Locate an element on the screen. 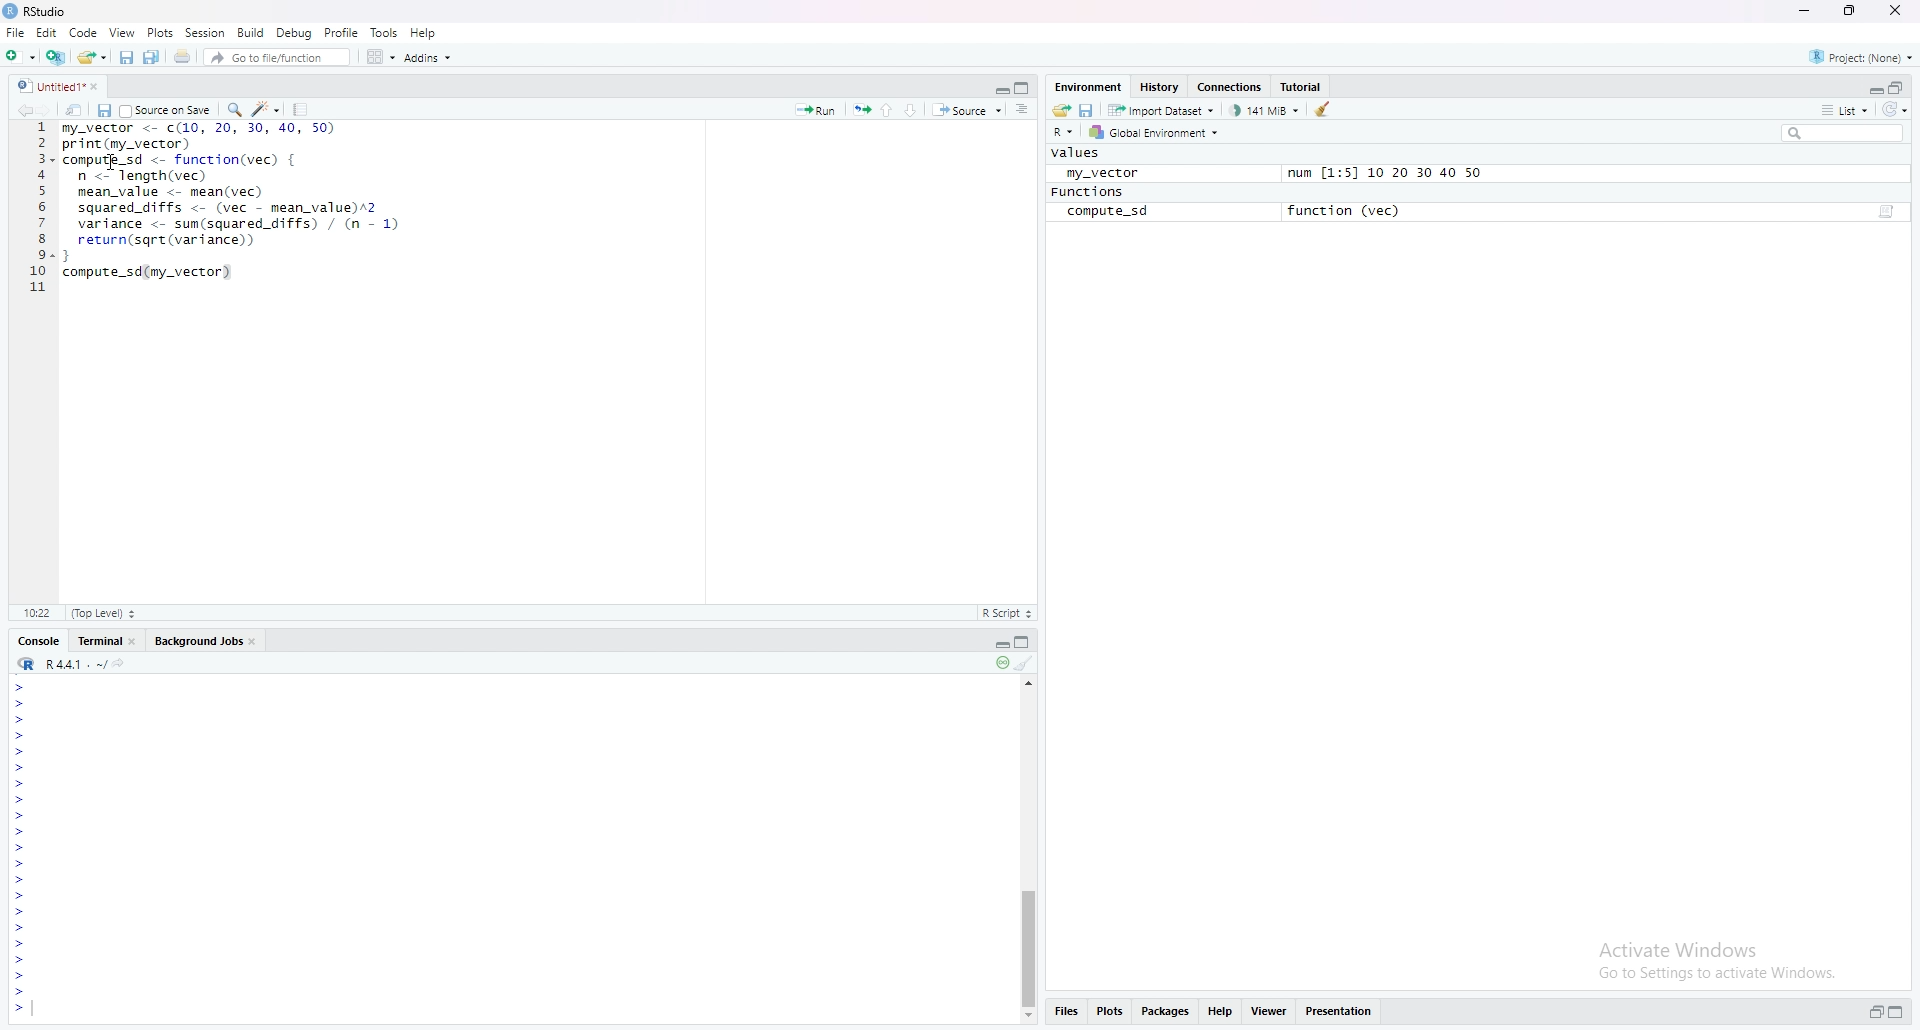 The height and width of the screenshot is (1030, 1920). Help is located at coordinates (1219, 1010).